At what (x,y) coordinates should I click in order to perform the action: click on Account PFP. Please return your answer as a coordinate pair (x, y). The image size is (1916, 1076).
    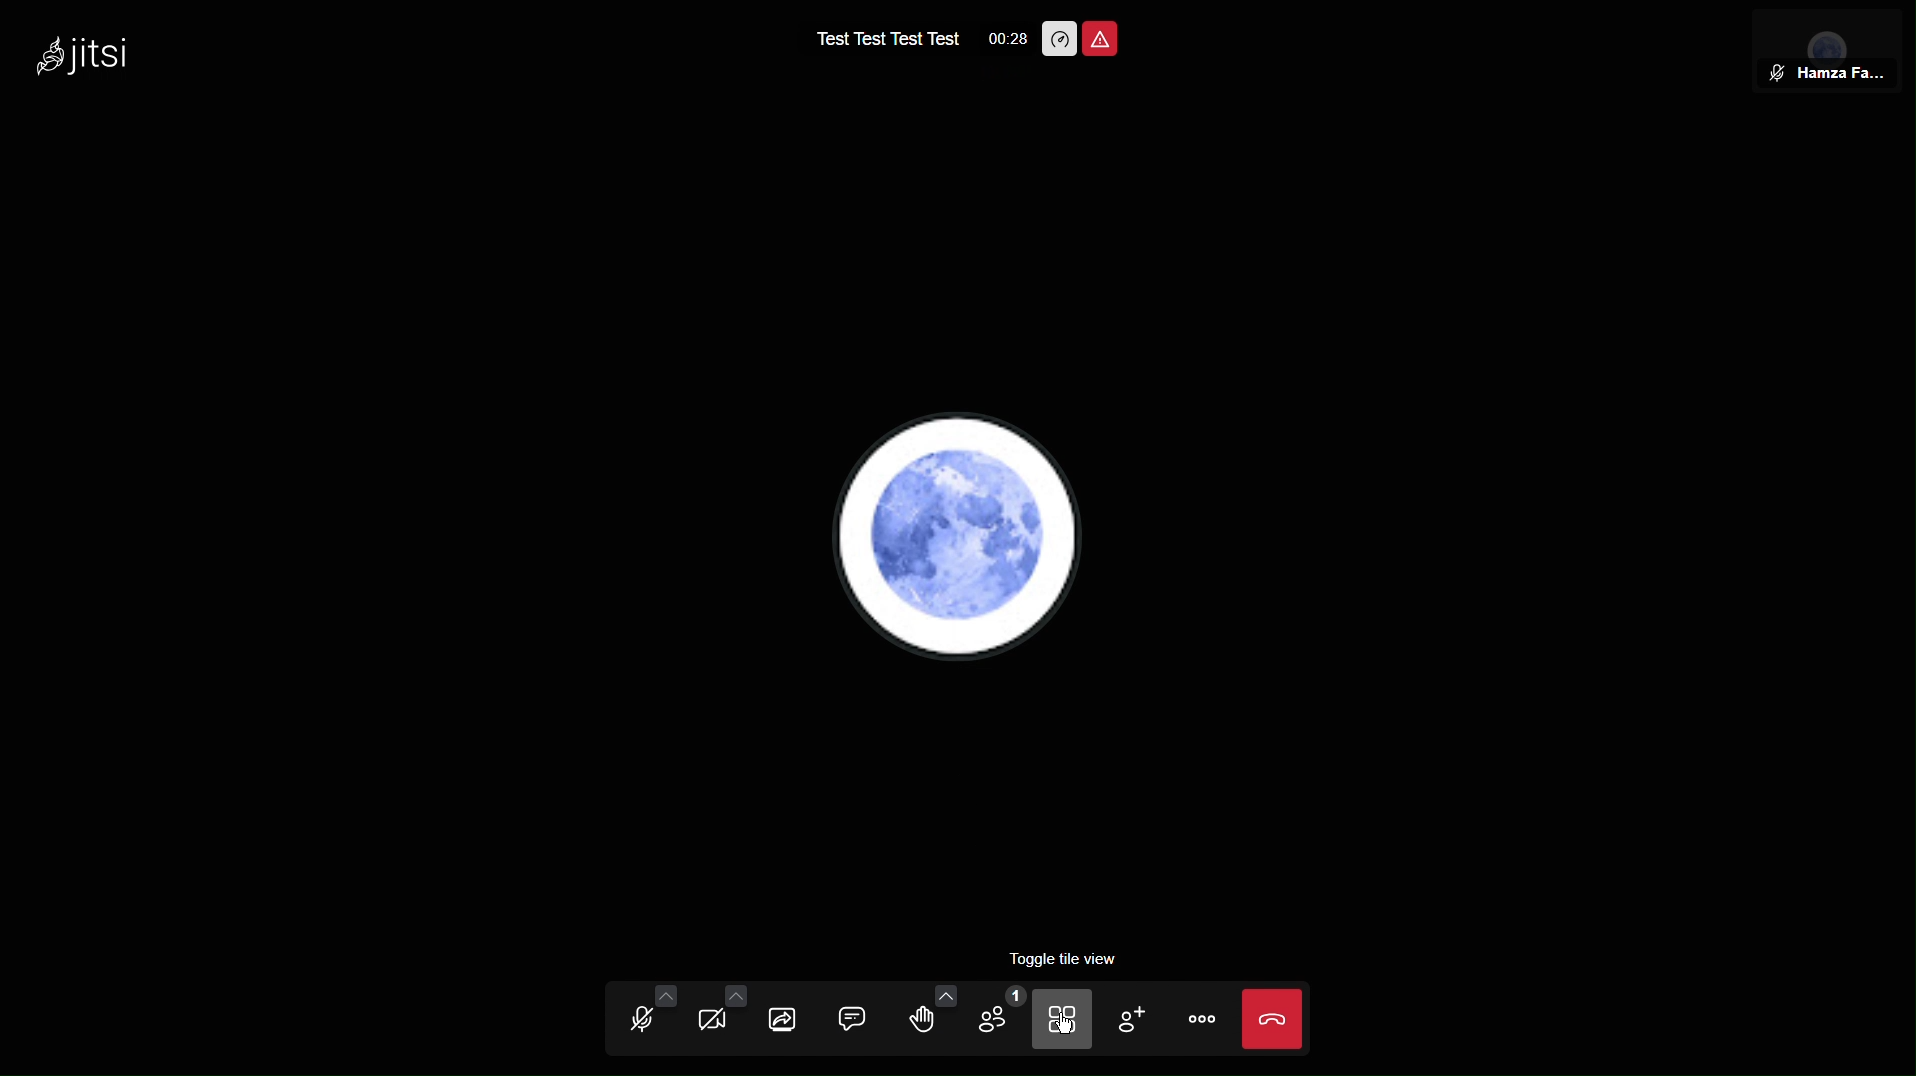
    Looking at the image, I should click on (968, 537).